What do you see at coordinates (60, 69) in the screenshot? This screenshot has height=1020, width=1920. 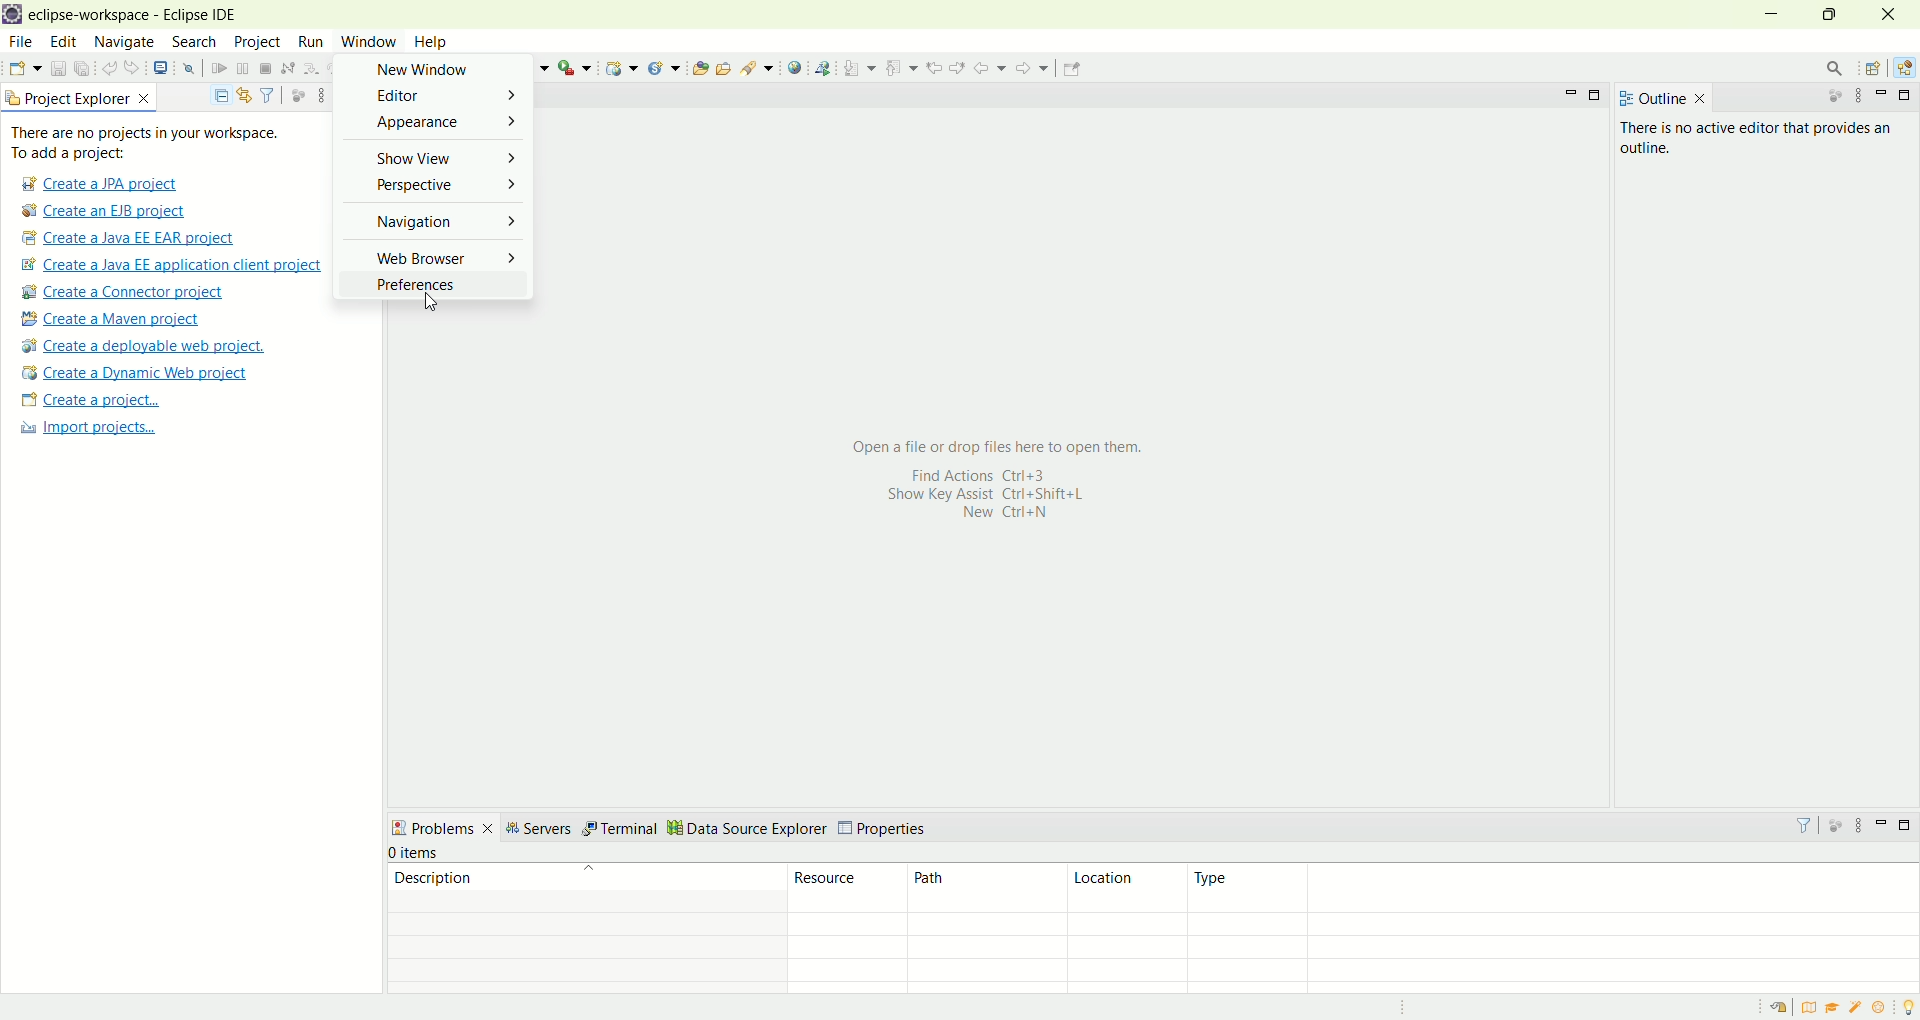 I see `save` at bounding box center [60, 69].